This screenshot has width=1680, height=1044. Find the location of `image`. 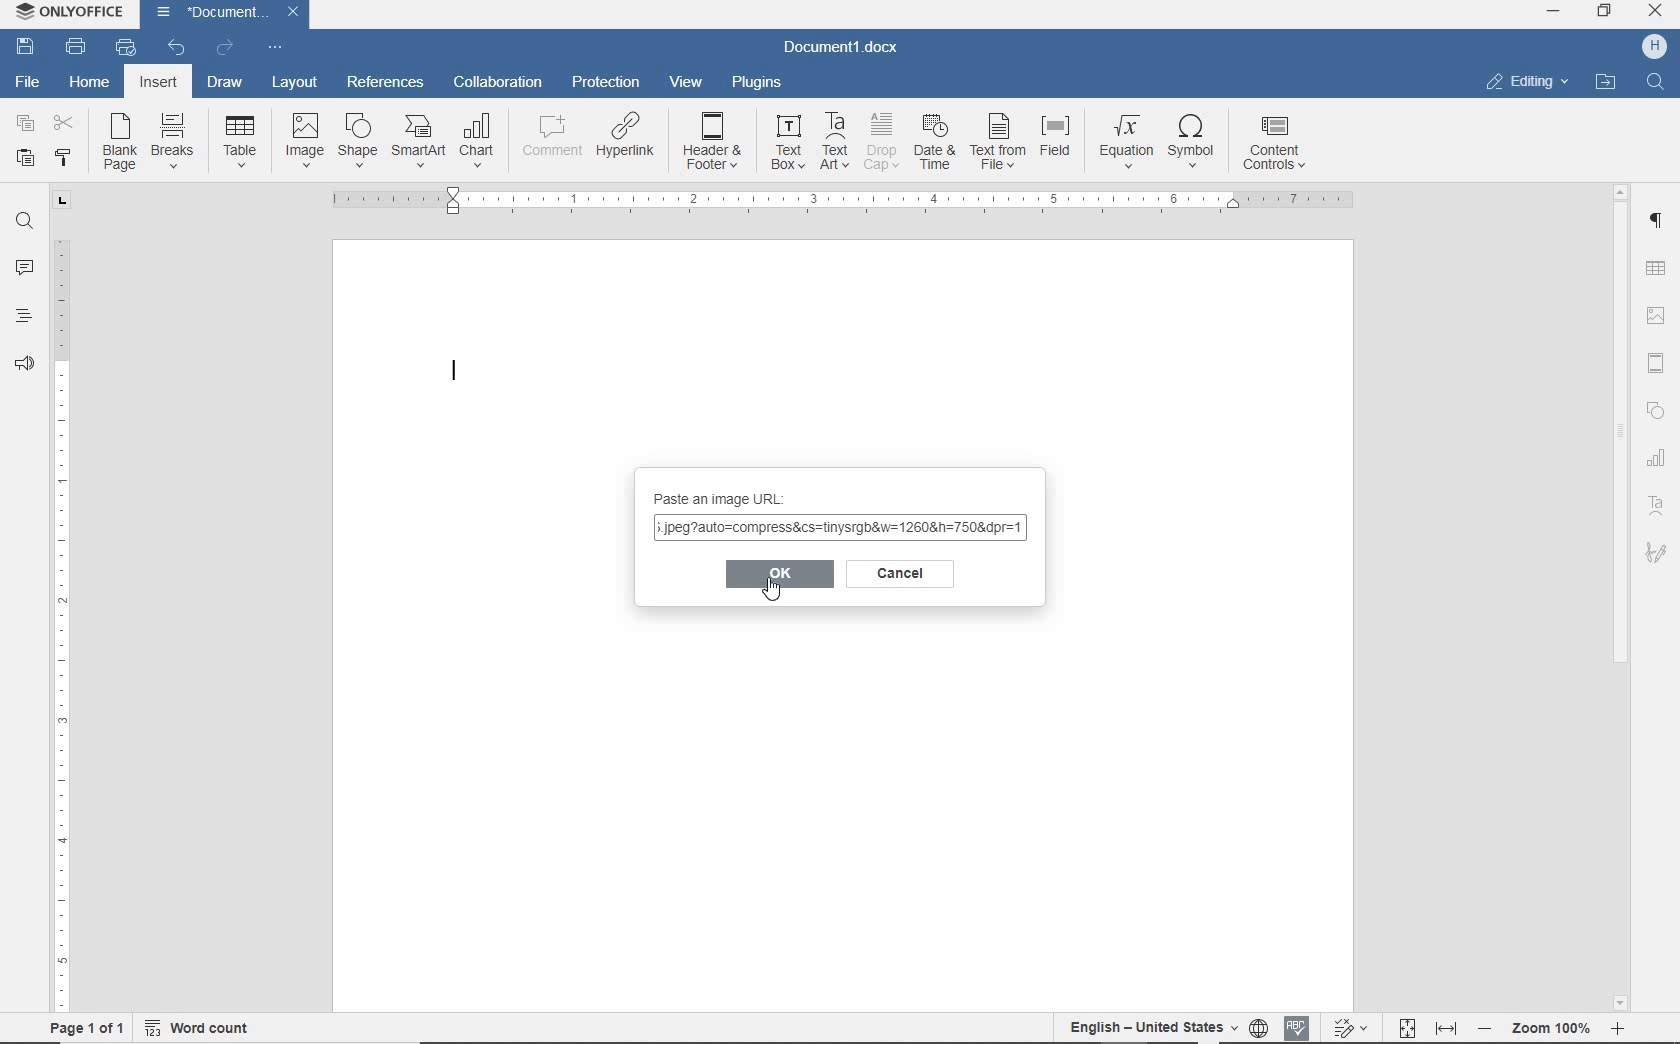

image is located at coordinates (304, 135).